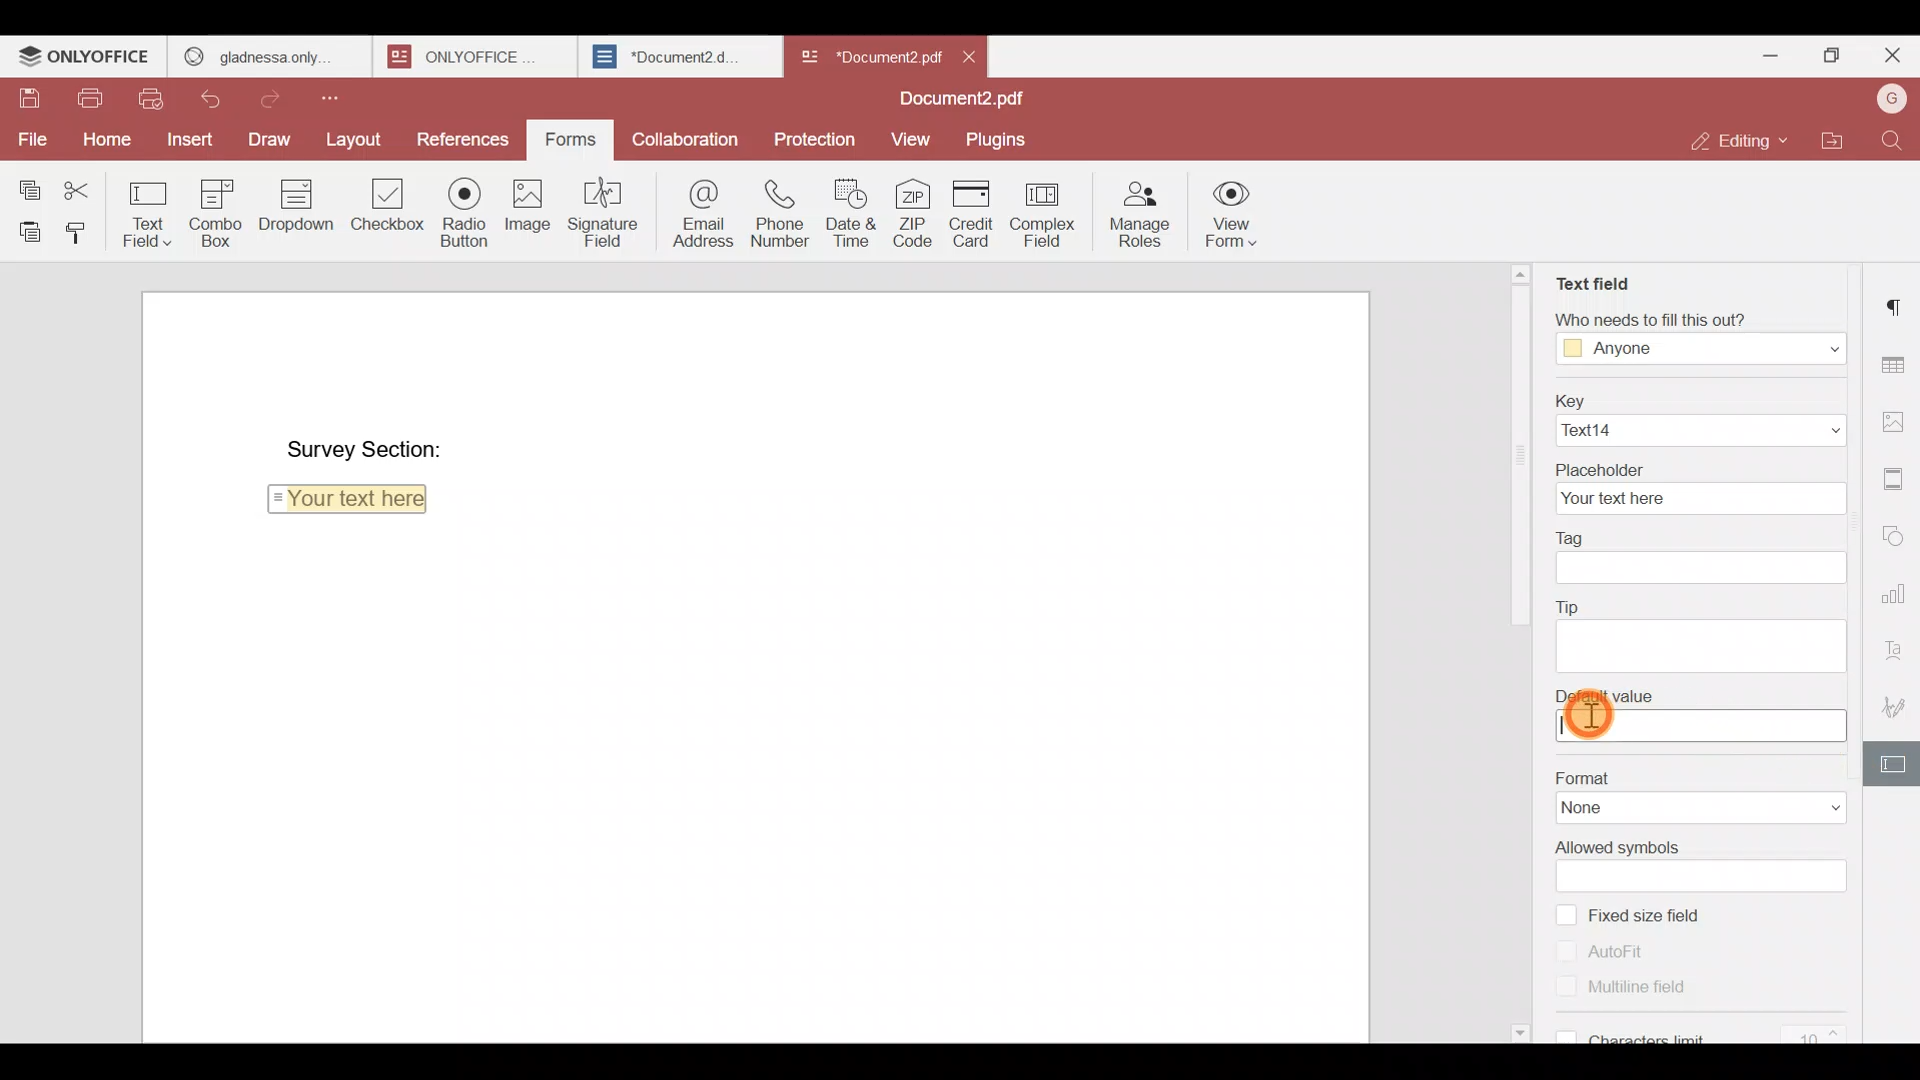 Image resolution: width=1920 pixels, height=1080 pixels. Describe the element at coordinates (29, 181) in the screenshot. I see `Copy` at that location.